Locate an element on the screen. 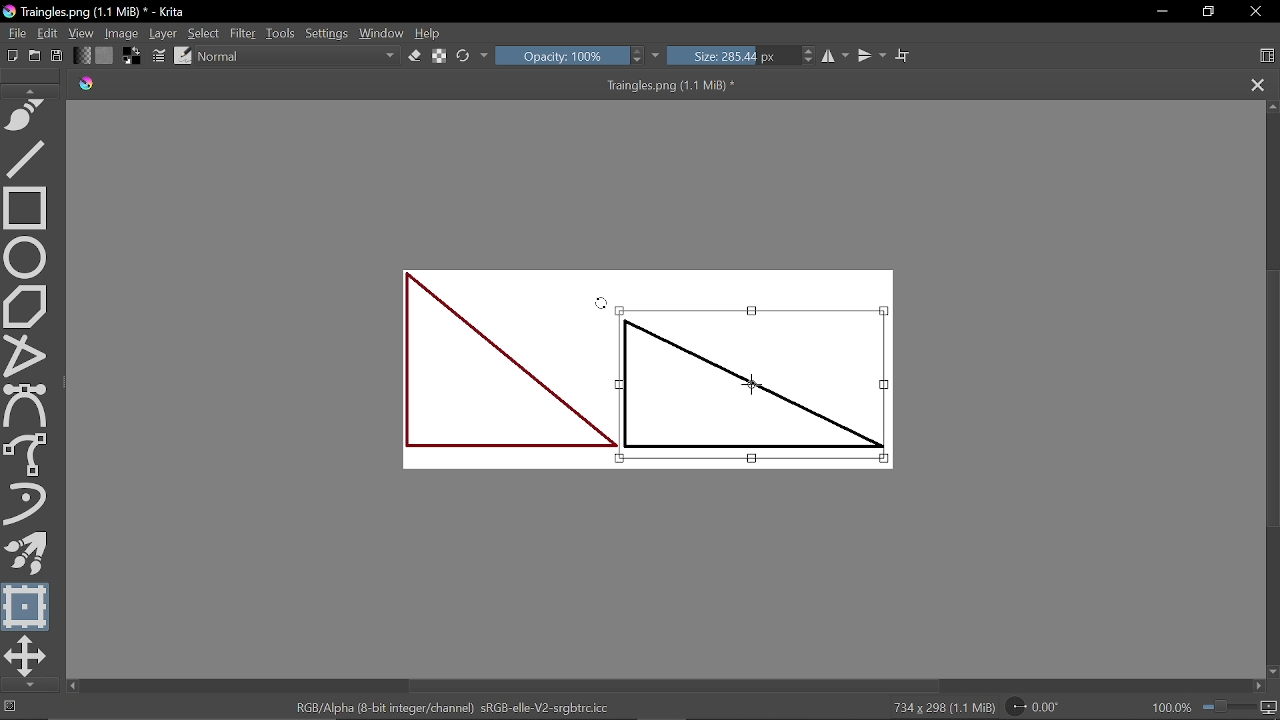 This screenshot has width=1280, height=720. Minimize is located at coordinates (1158, 11).